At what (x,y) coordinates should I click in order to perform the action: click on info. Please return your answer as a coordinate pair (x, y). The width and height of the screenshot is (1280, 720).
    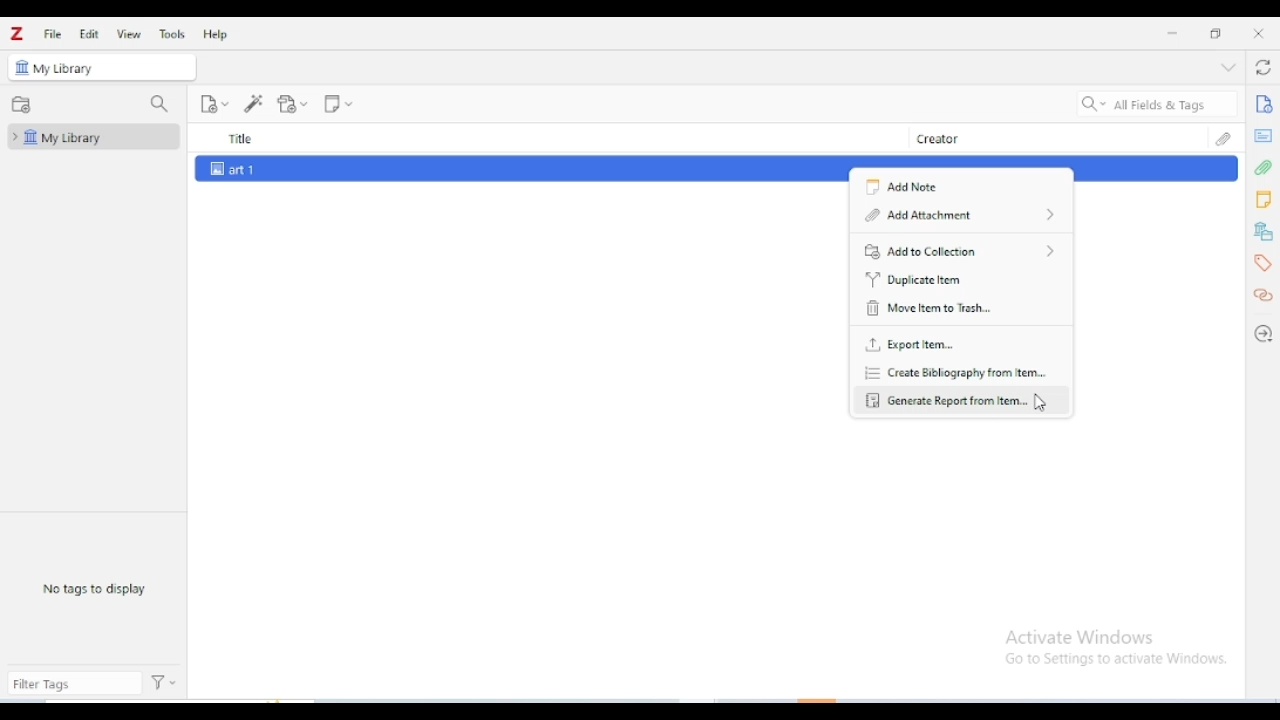
    Looking at the image, I should click on (1264, 104).